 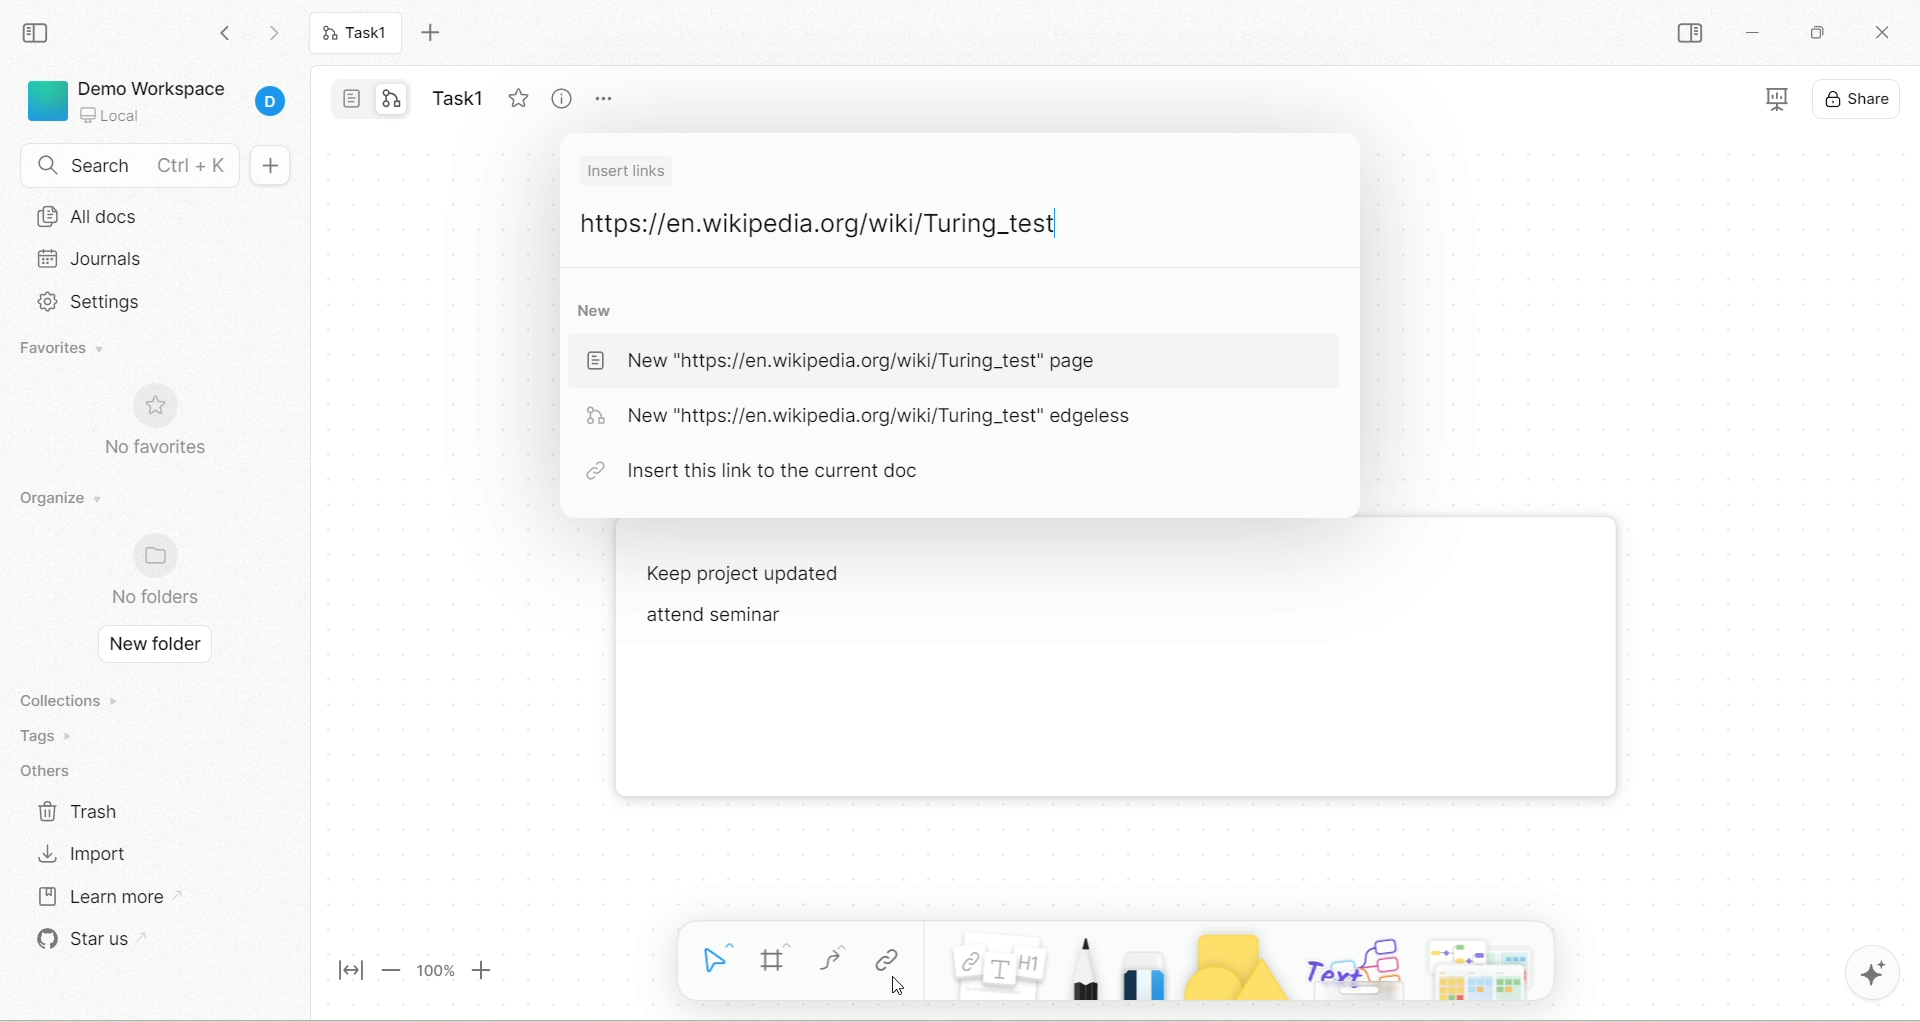 What do you see at coordinates (139, 300) in the screenshot?
I see `settings` at bounding box center [139, 300].